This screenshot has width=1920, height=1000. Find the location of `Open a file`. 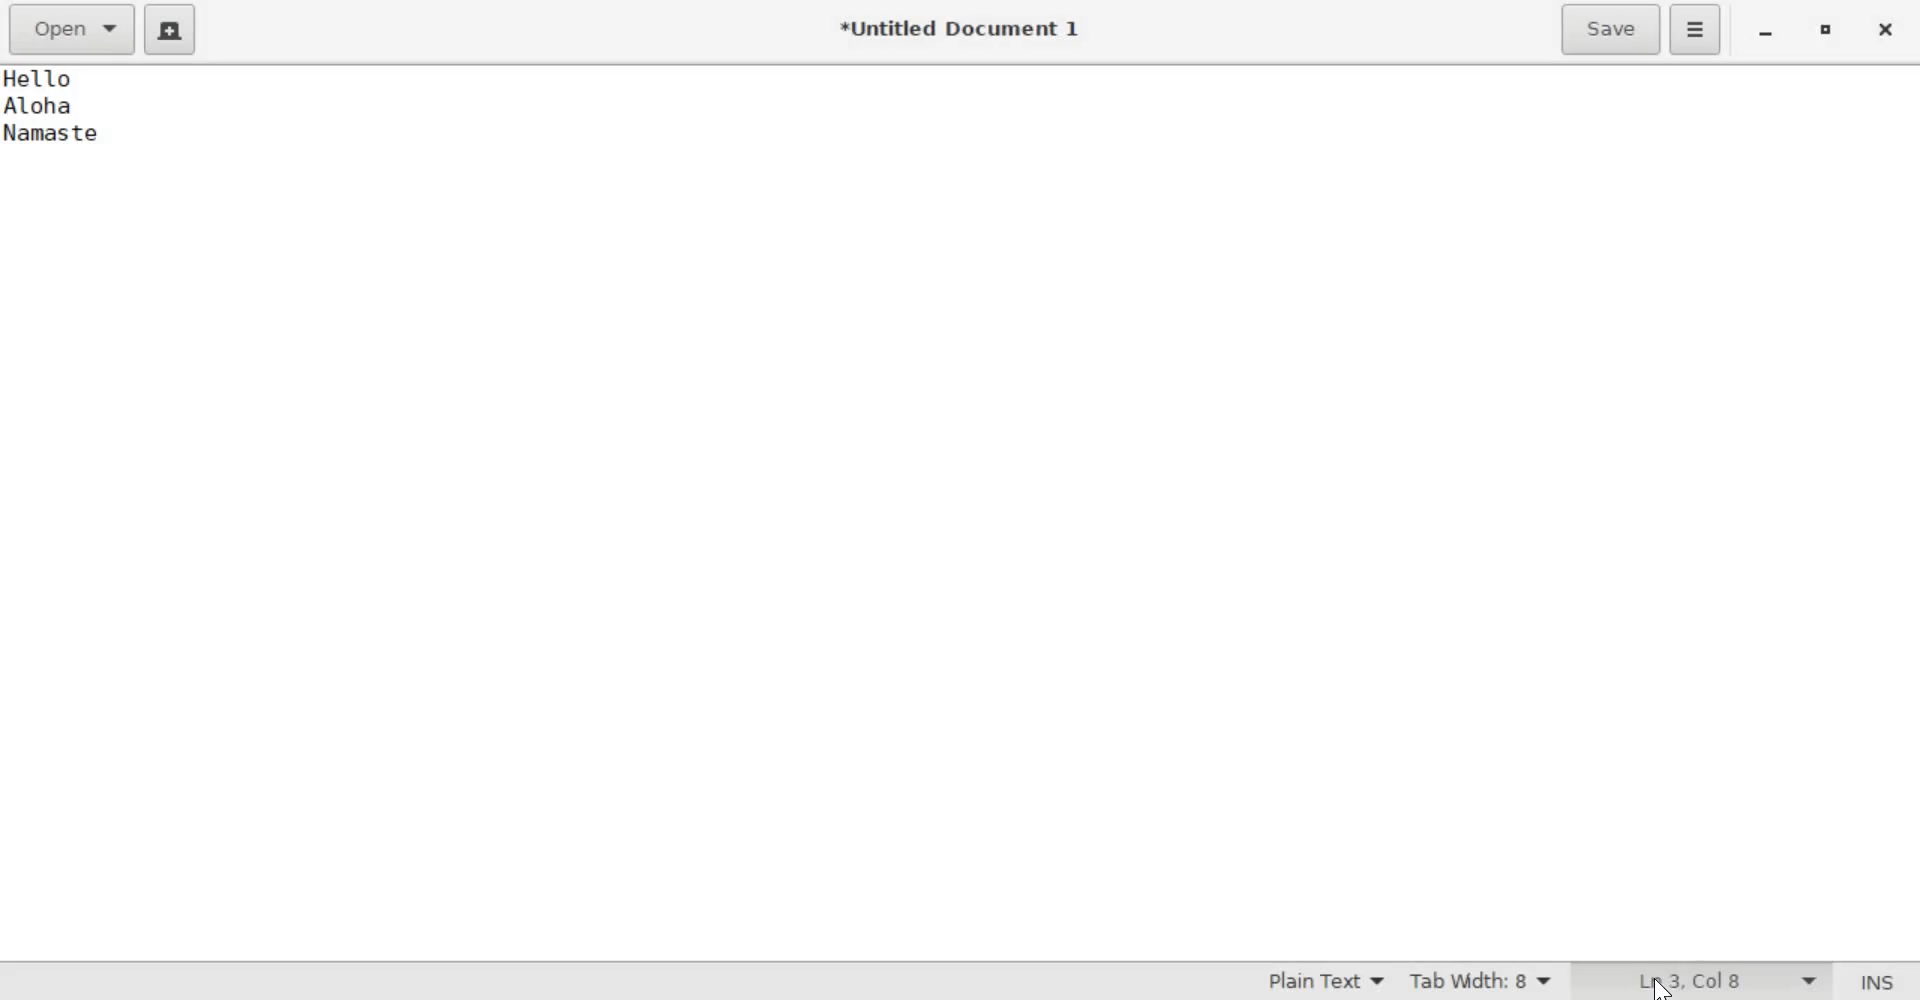

Open a file is located at coordinates (74, 28).